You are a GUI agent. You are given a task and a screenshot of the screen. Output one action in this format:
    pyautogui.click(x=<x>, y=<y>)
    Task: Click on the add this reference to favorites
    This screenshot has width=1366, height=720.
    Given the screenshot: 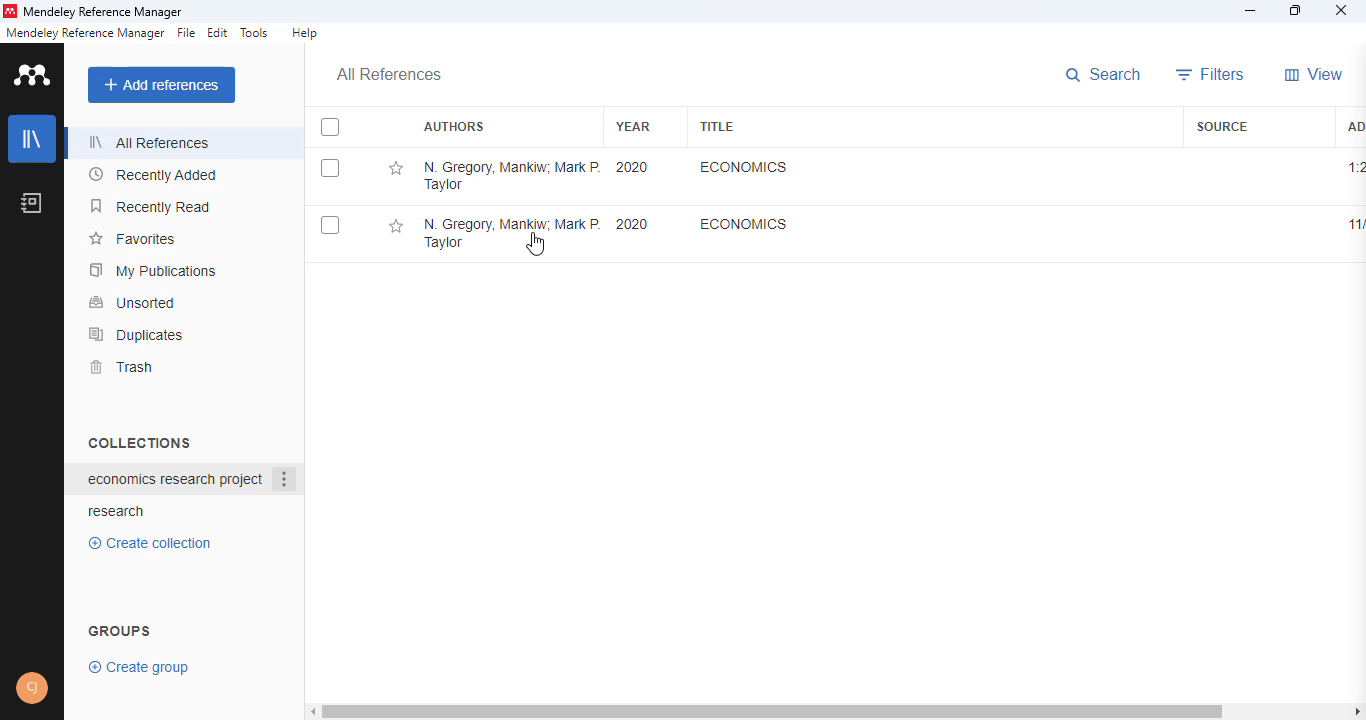 What is the action you would take?
    pyautogui.click(x=395, y=169)
    